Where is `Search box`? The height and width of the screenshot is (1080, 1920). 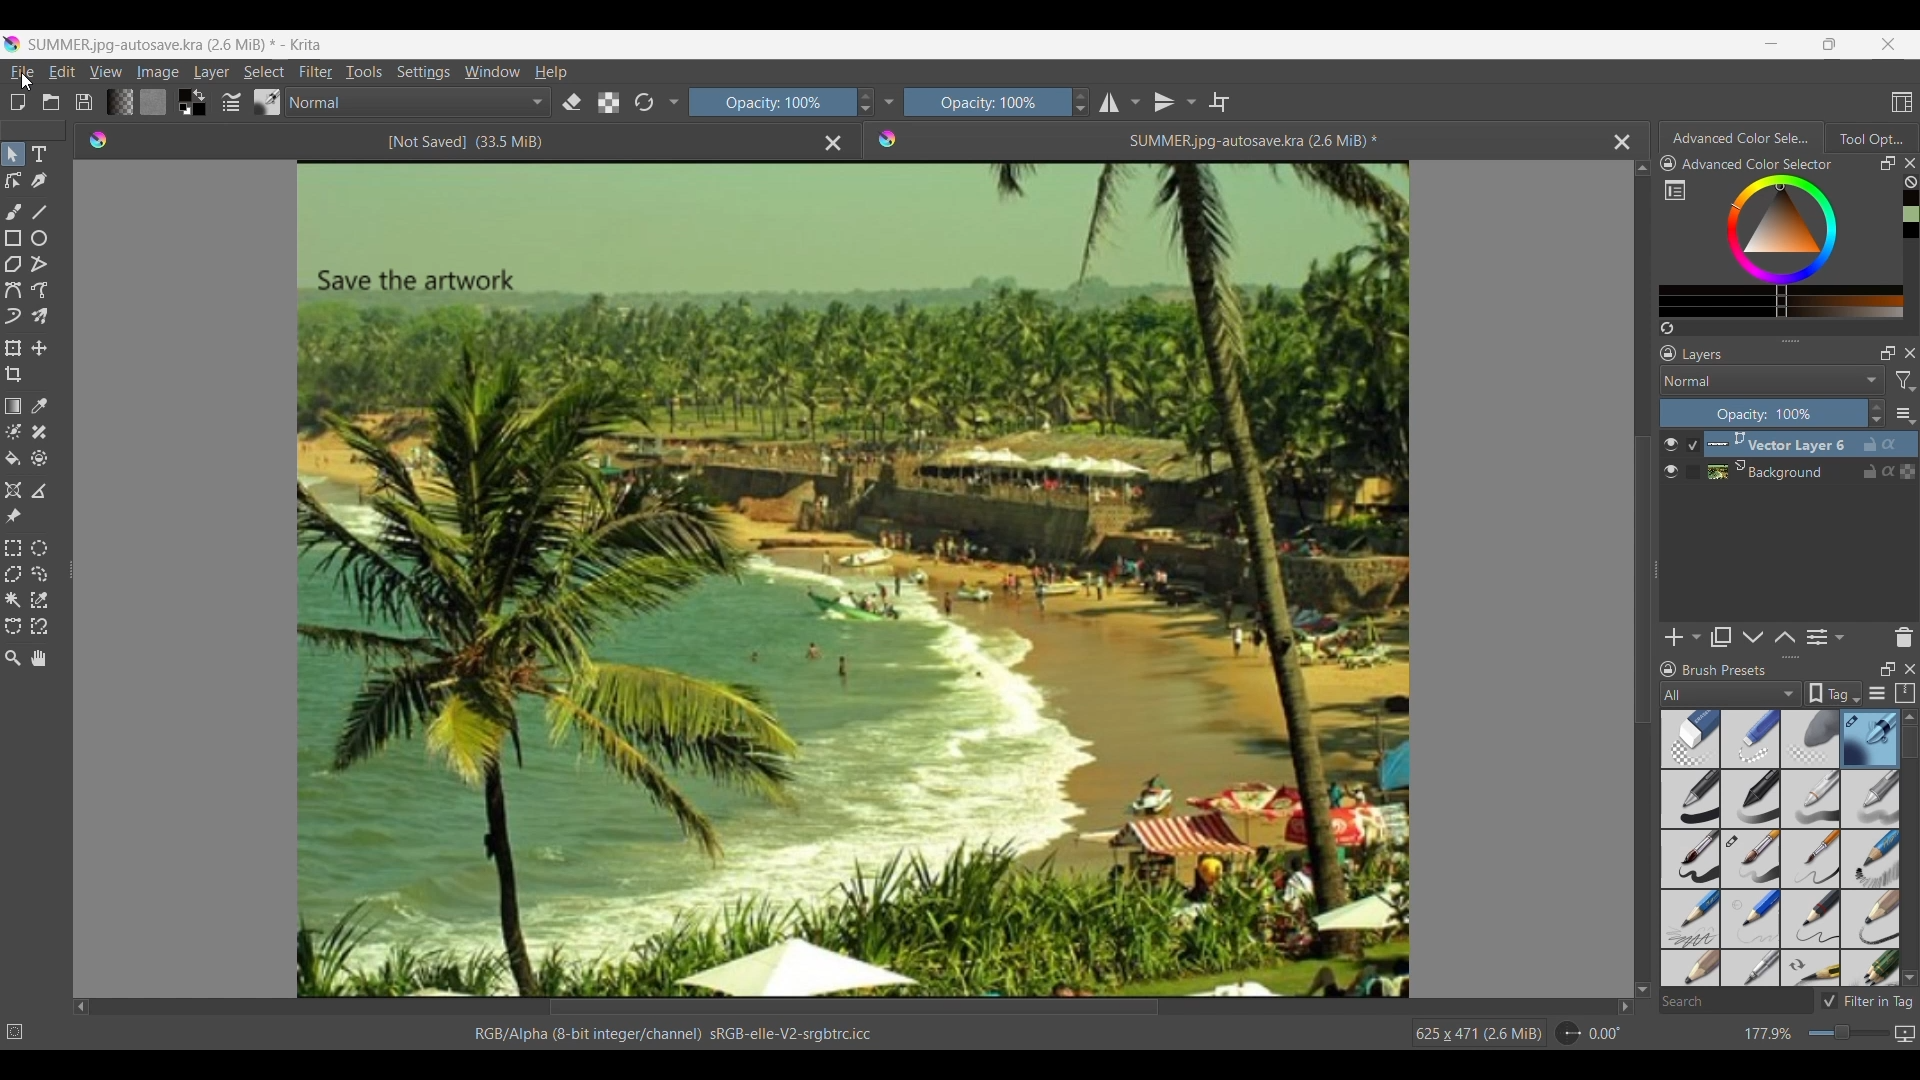
Search box is located at coordinates (1735, 1001).